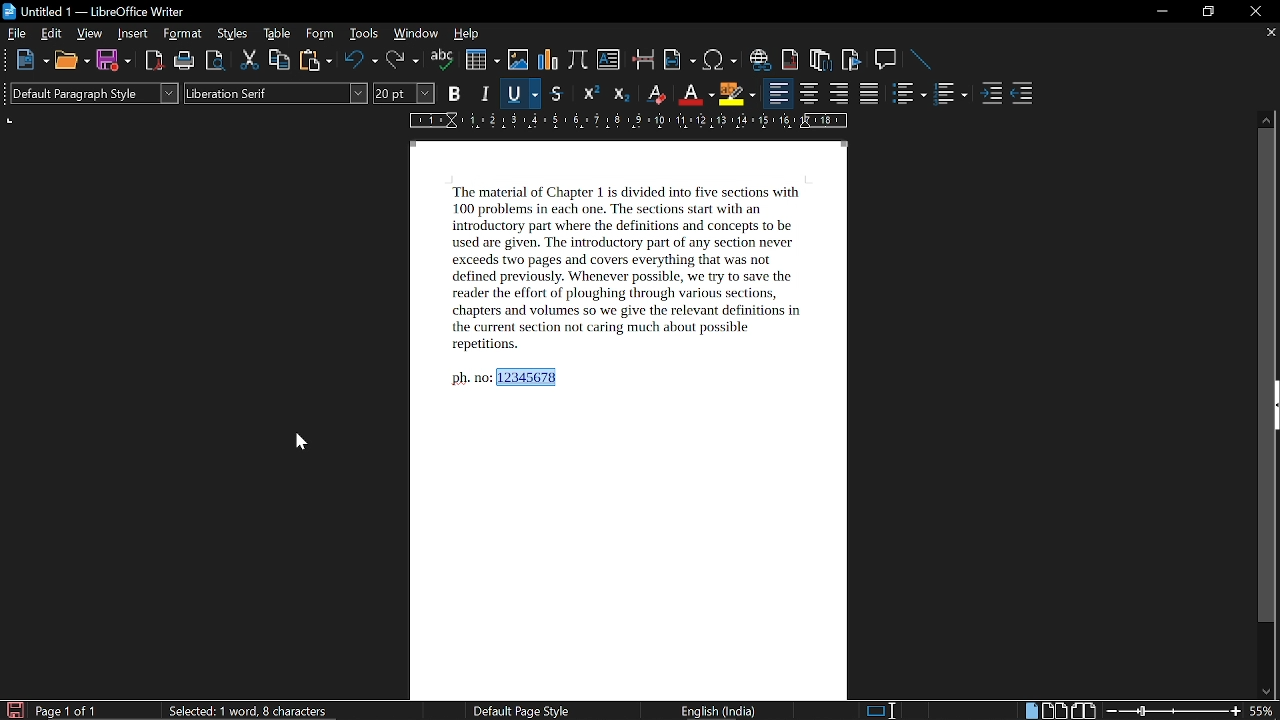 Image resolution: width=1280 pixels, height=720 pixels. What do you see at coordinates (521, 93) in the screenshot?
I see `underline` at bounding box center [521, 93].